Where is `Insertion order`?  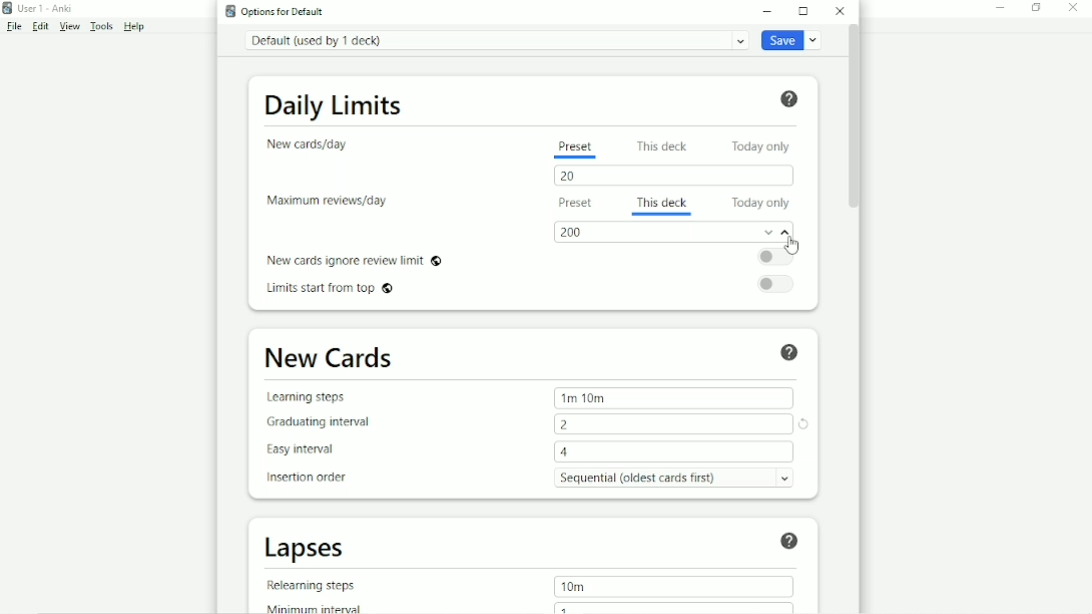
Insertion order is located at coordinates (313, 478).